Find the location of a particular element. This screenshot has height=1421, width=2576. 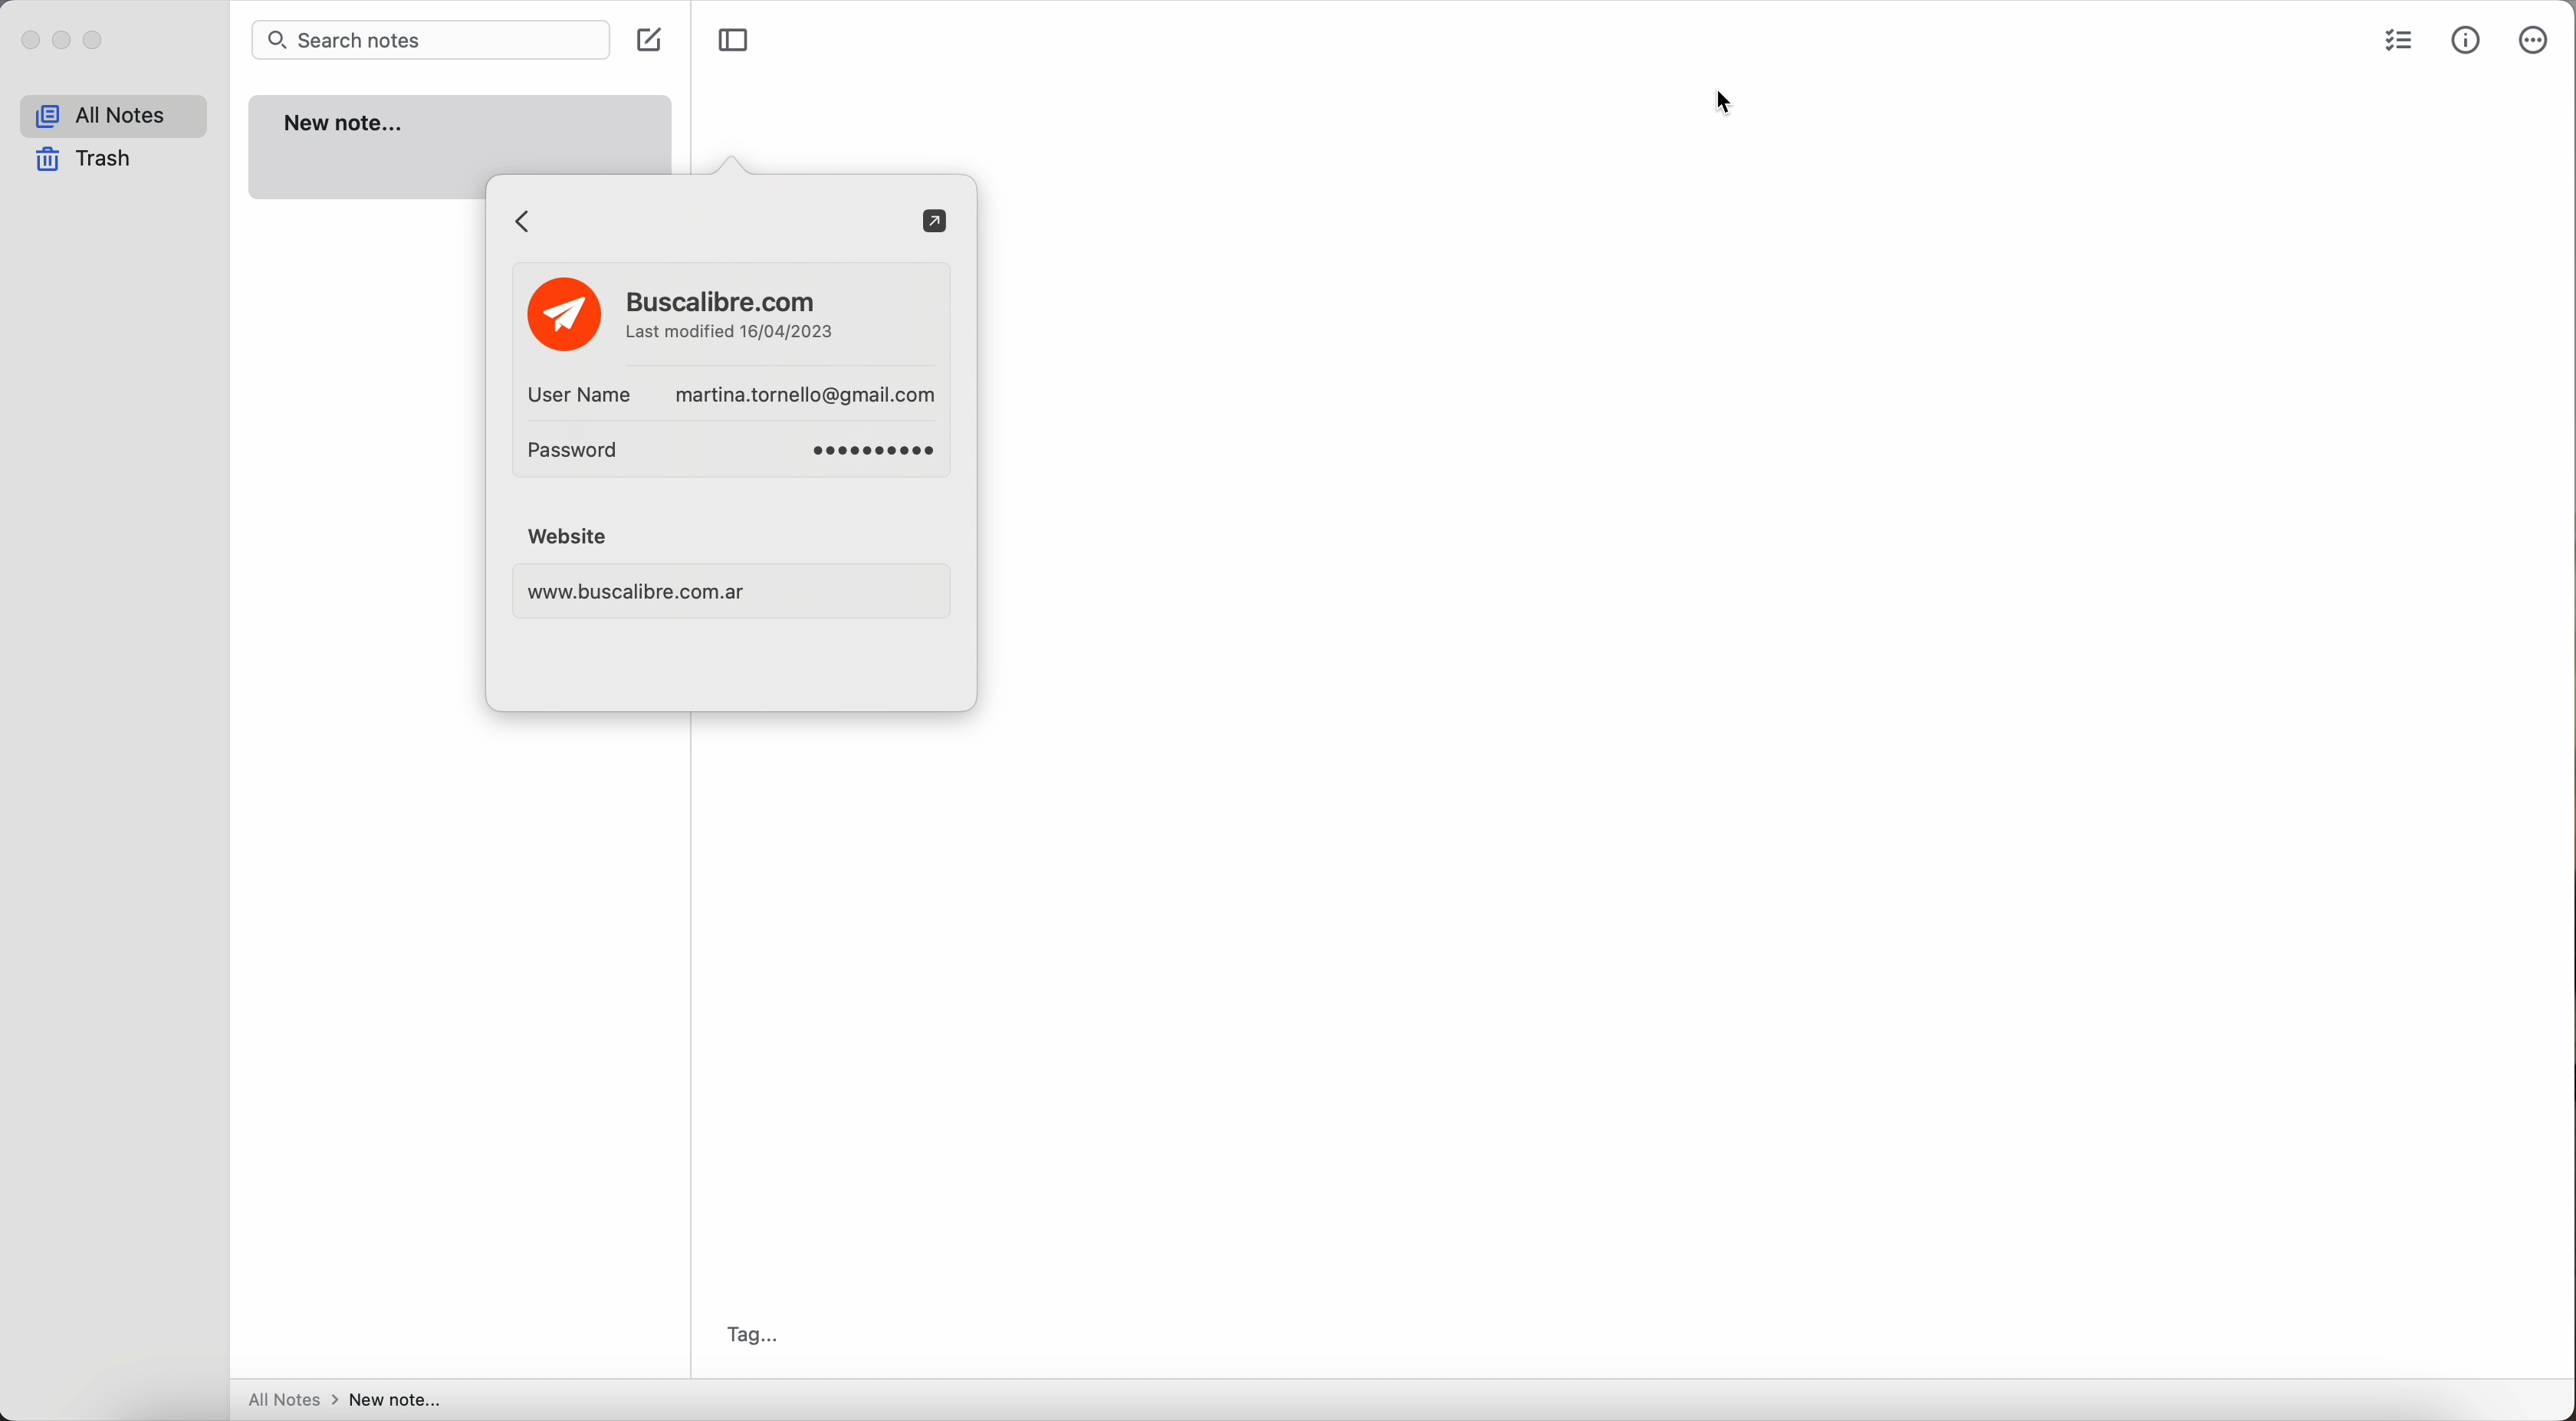

search bar is located at coordinates (428, 41).